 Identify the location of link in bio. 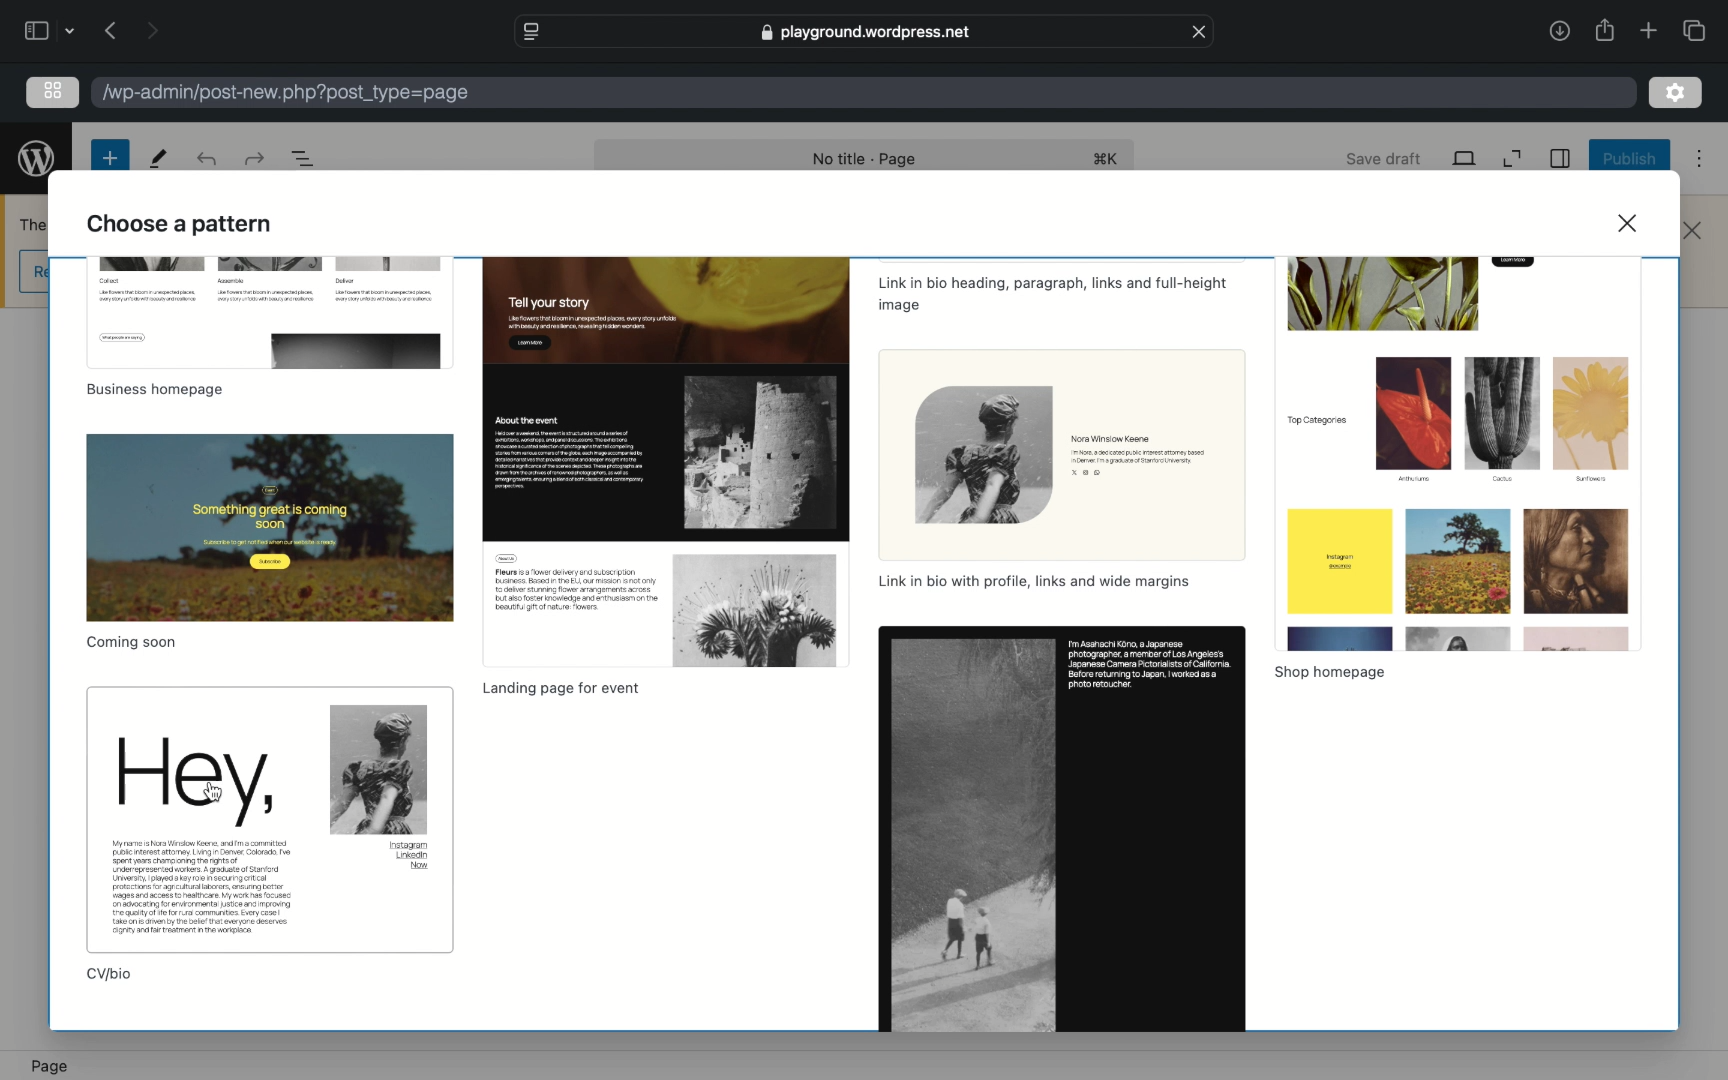
(1038, 582).